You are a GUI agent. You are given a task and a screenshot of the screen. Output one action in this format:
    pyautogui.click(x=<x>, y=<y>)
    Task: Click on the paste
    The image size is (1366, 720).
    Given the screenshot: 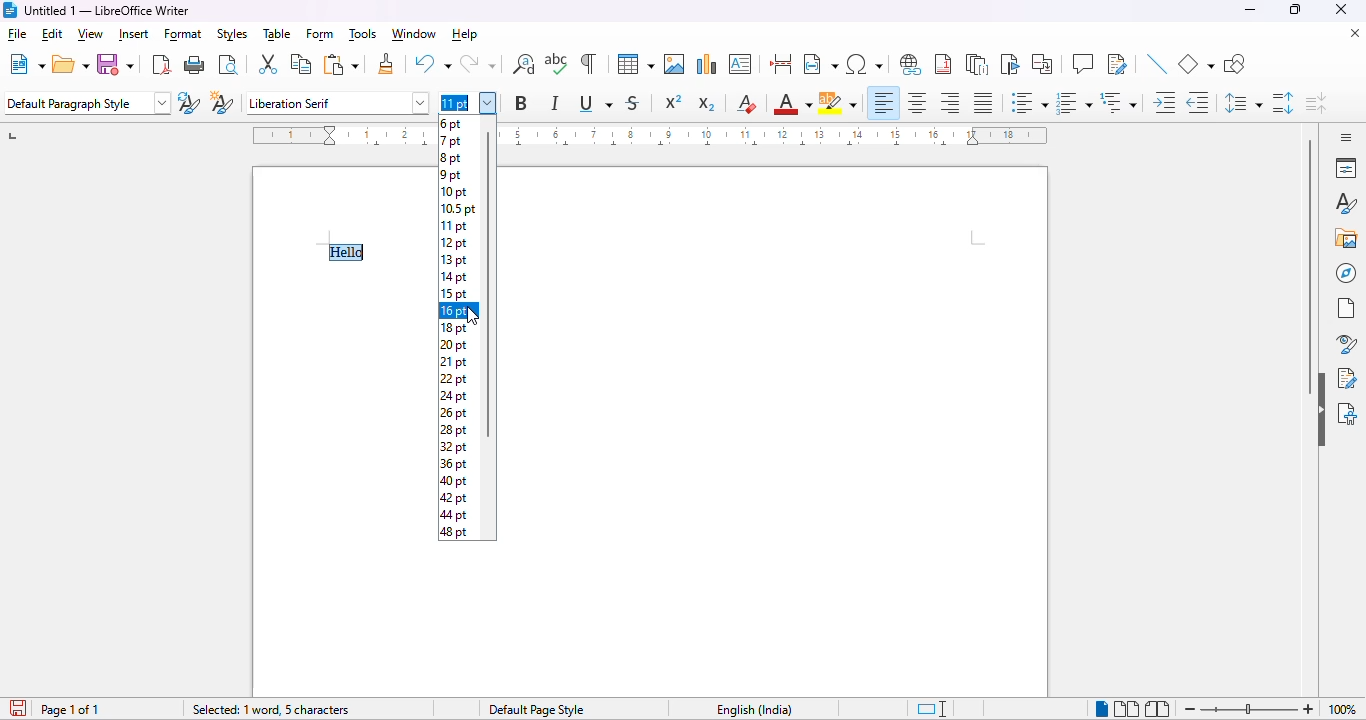 What is the action you would take?
    pyautogui.click(x=342, y=64)
    